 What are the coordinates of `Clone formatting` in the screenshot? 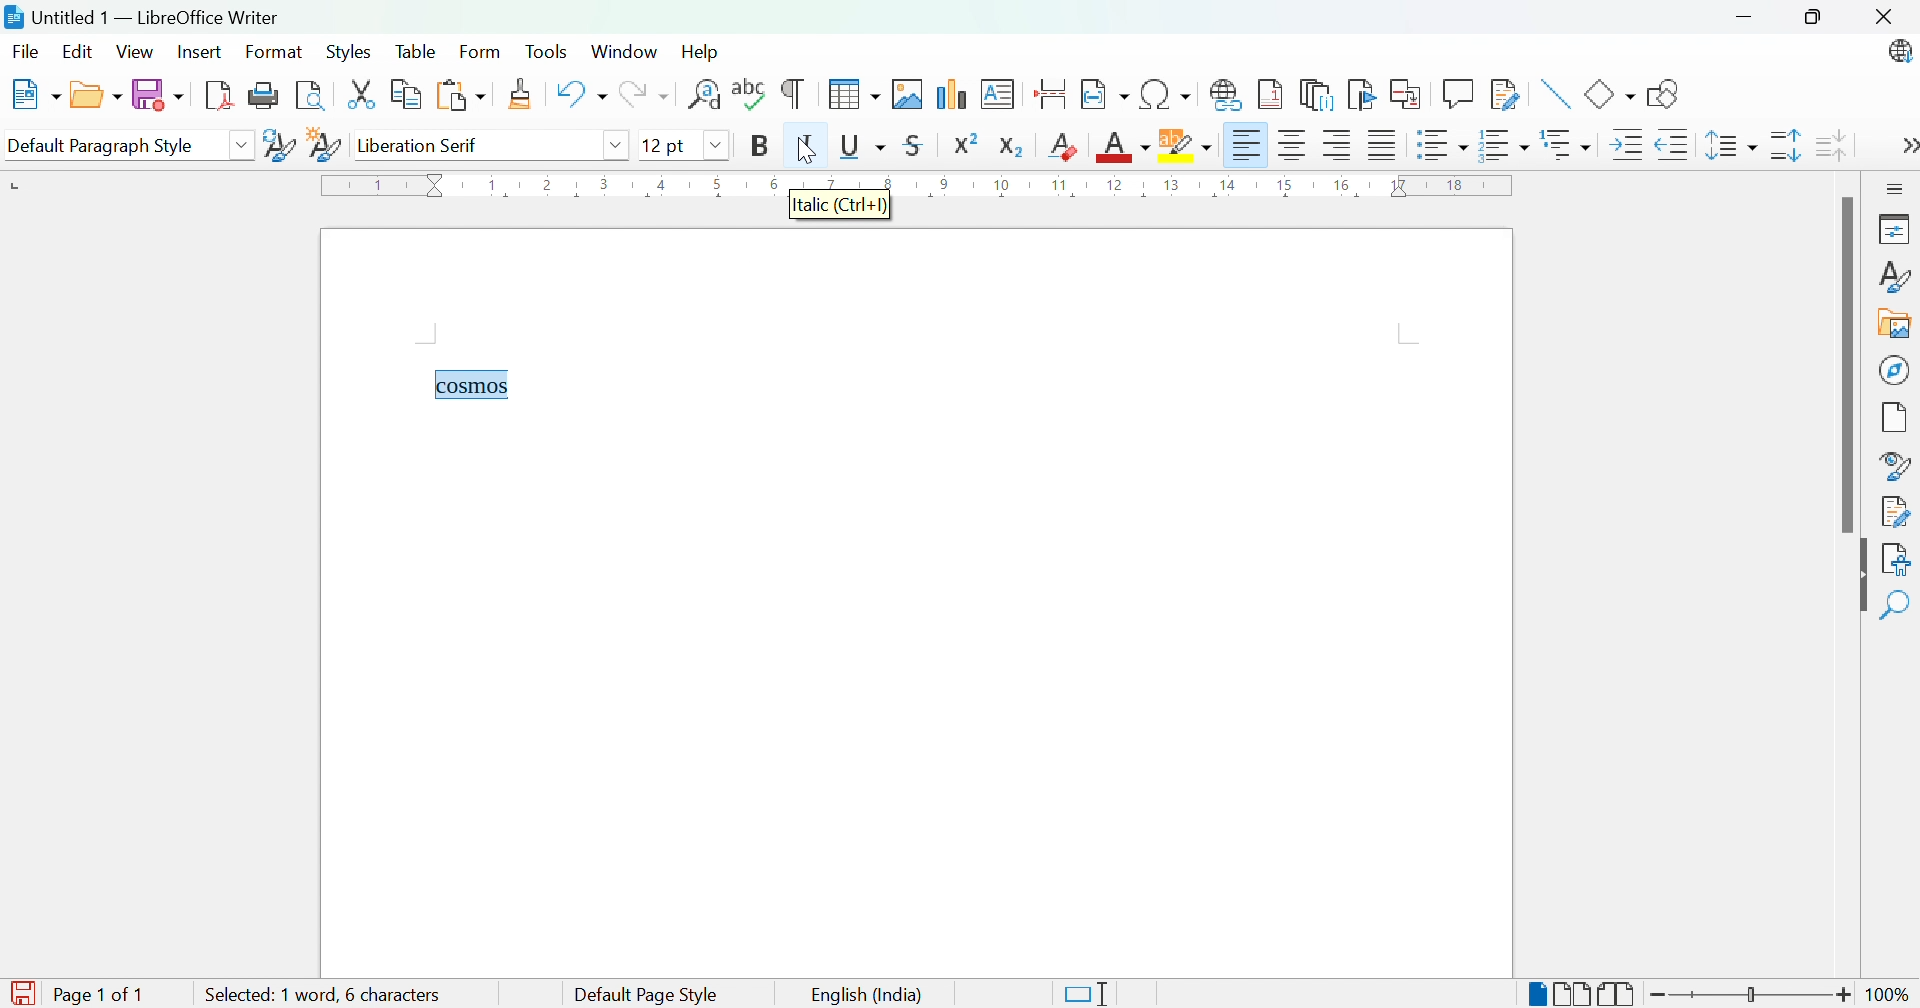 It's located at (525, 94).